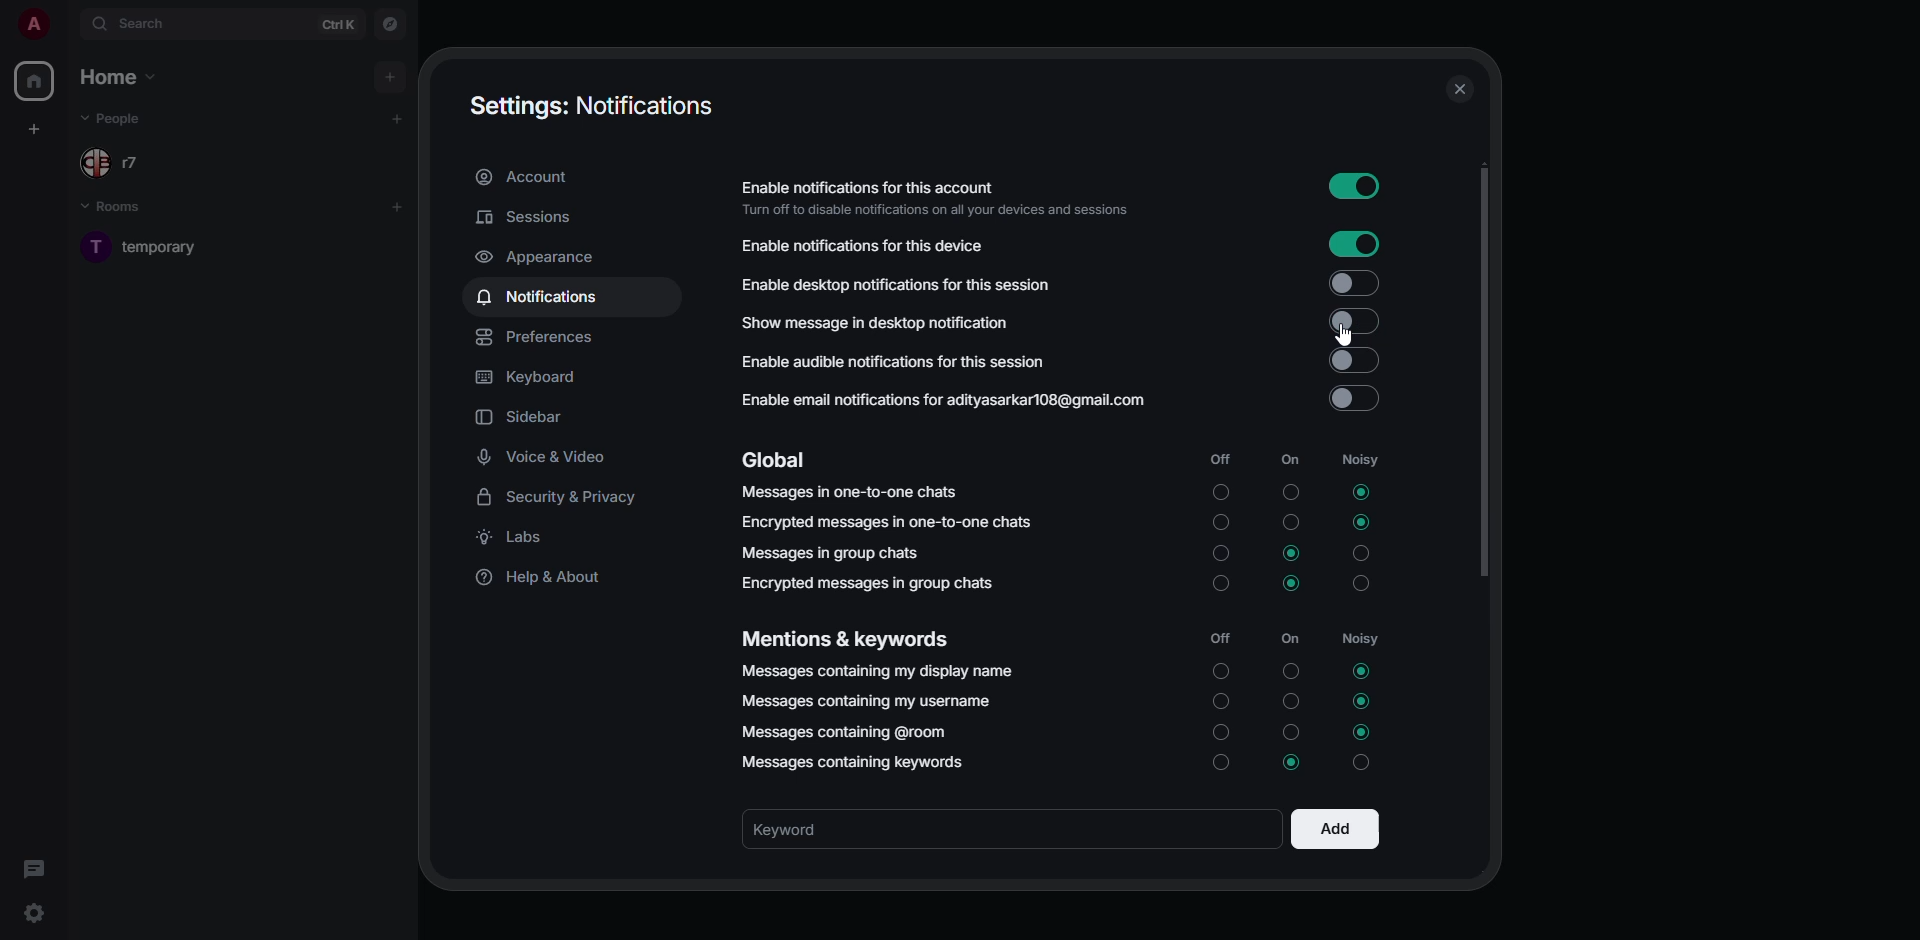 This screenshot has width=1920, height=940. Describe the element at coordinates (1354, 400) in the screenshot. I see `click to enable` at that location.